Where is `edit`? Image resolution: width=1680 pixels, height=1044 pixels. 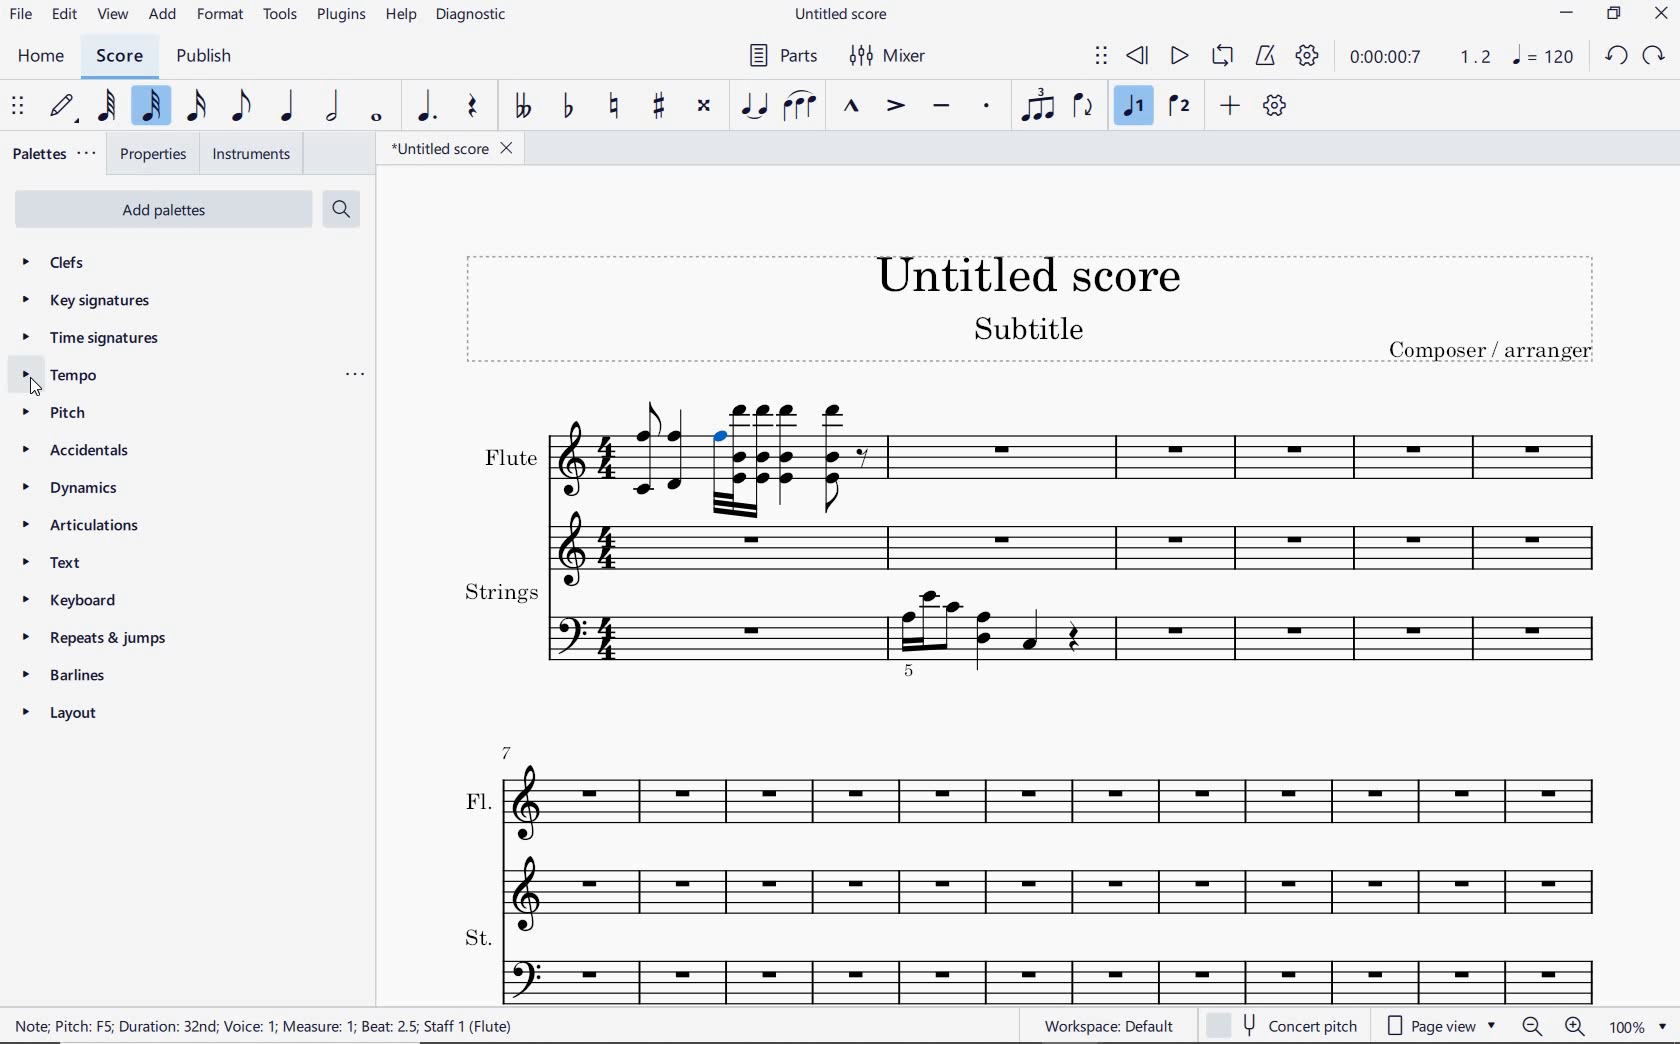 edit is located at coordinates (63, 13).